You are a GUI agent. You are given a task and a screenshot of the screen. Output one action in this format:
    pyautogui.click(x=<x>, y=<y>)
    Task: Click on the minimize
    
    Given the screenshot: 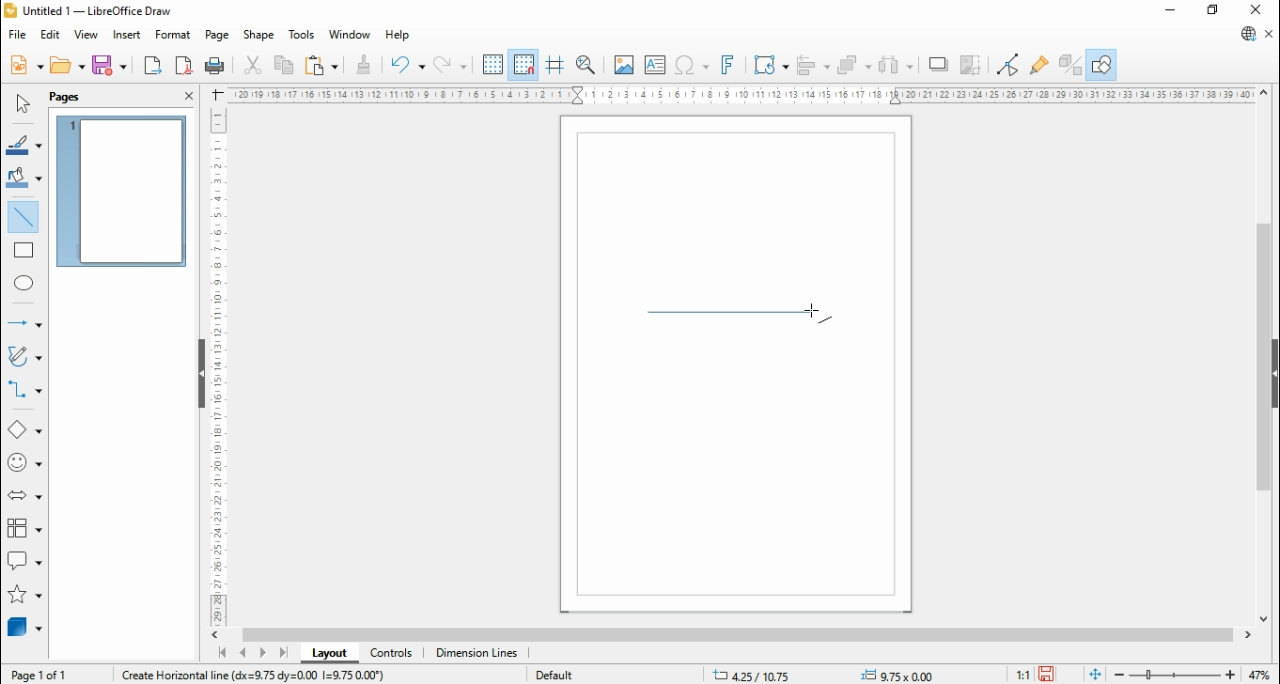 What is the action you would take?
    pyautogui.click(x=1171, y=12)
    